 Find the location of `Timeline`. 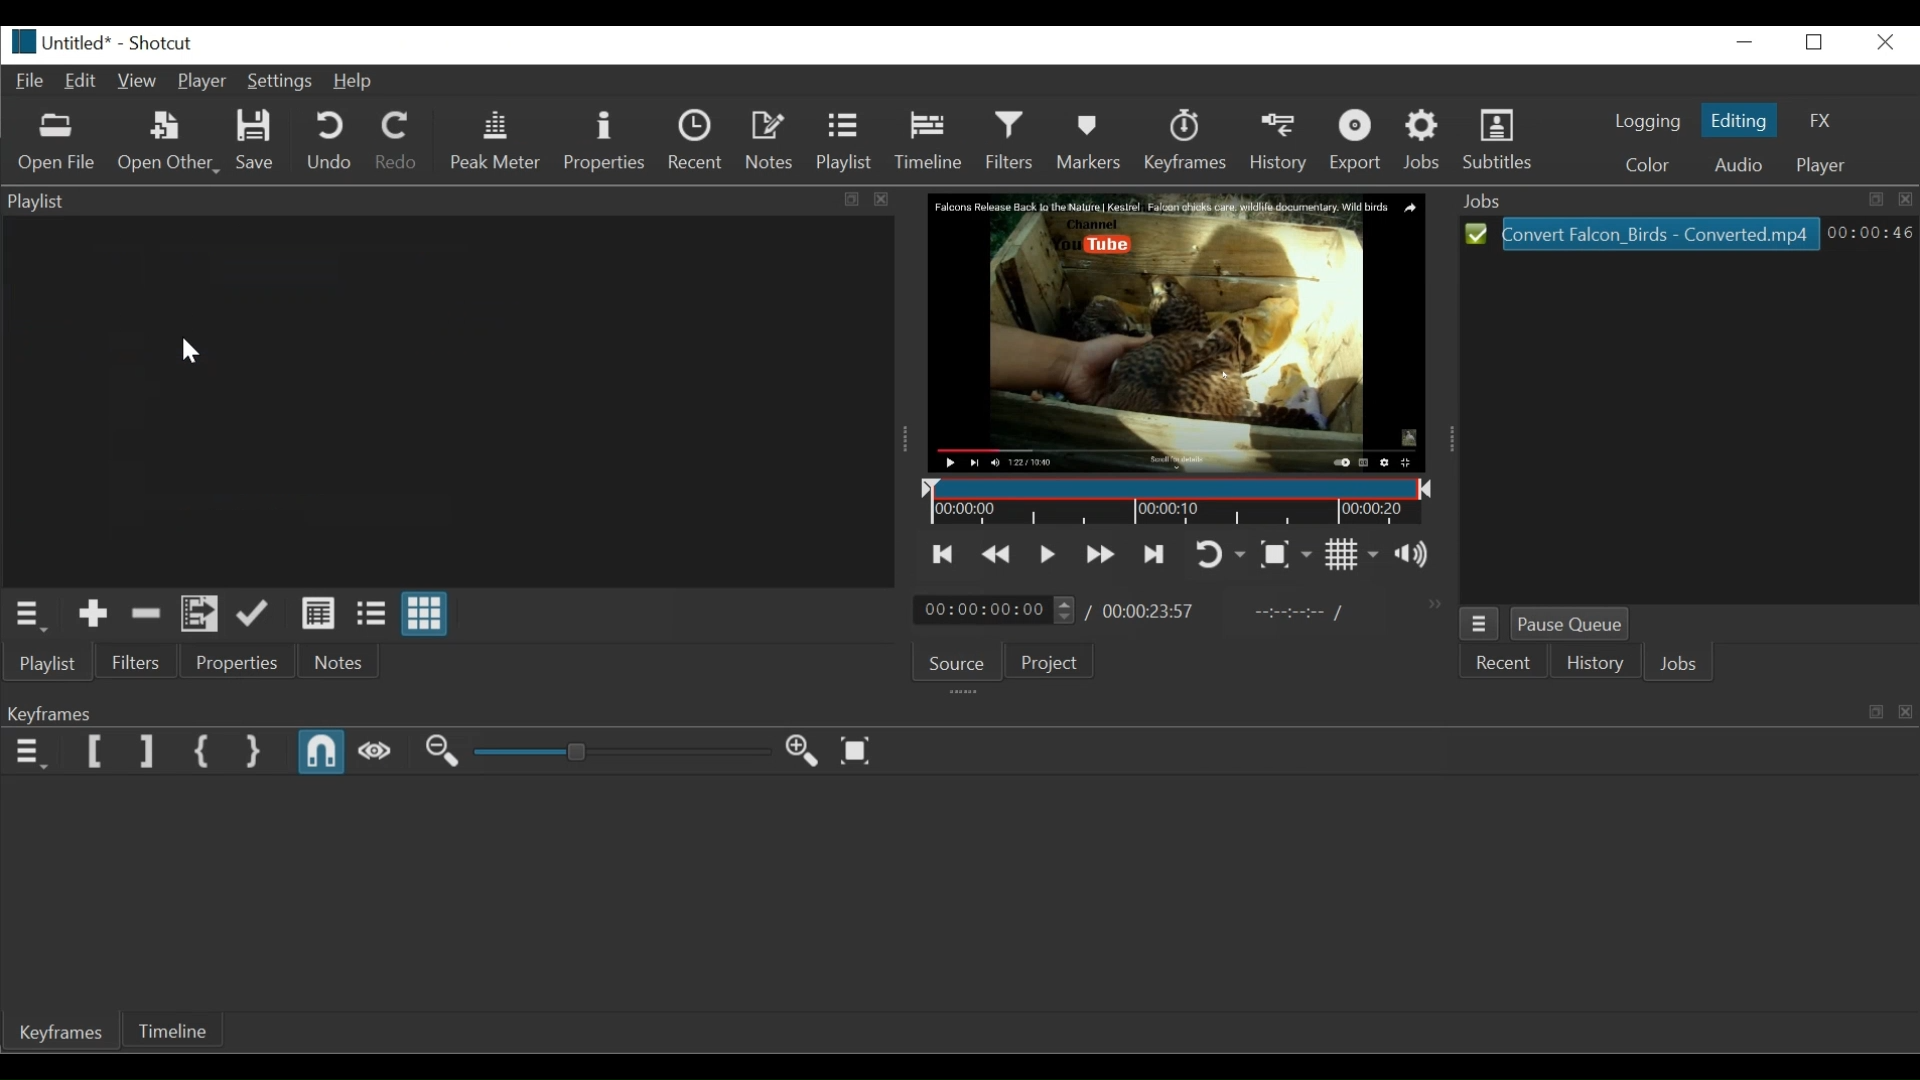

Timeline is located at coordinates (931, 142).